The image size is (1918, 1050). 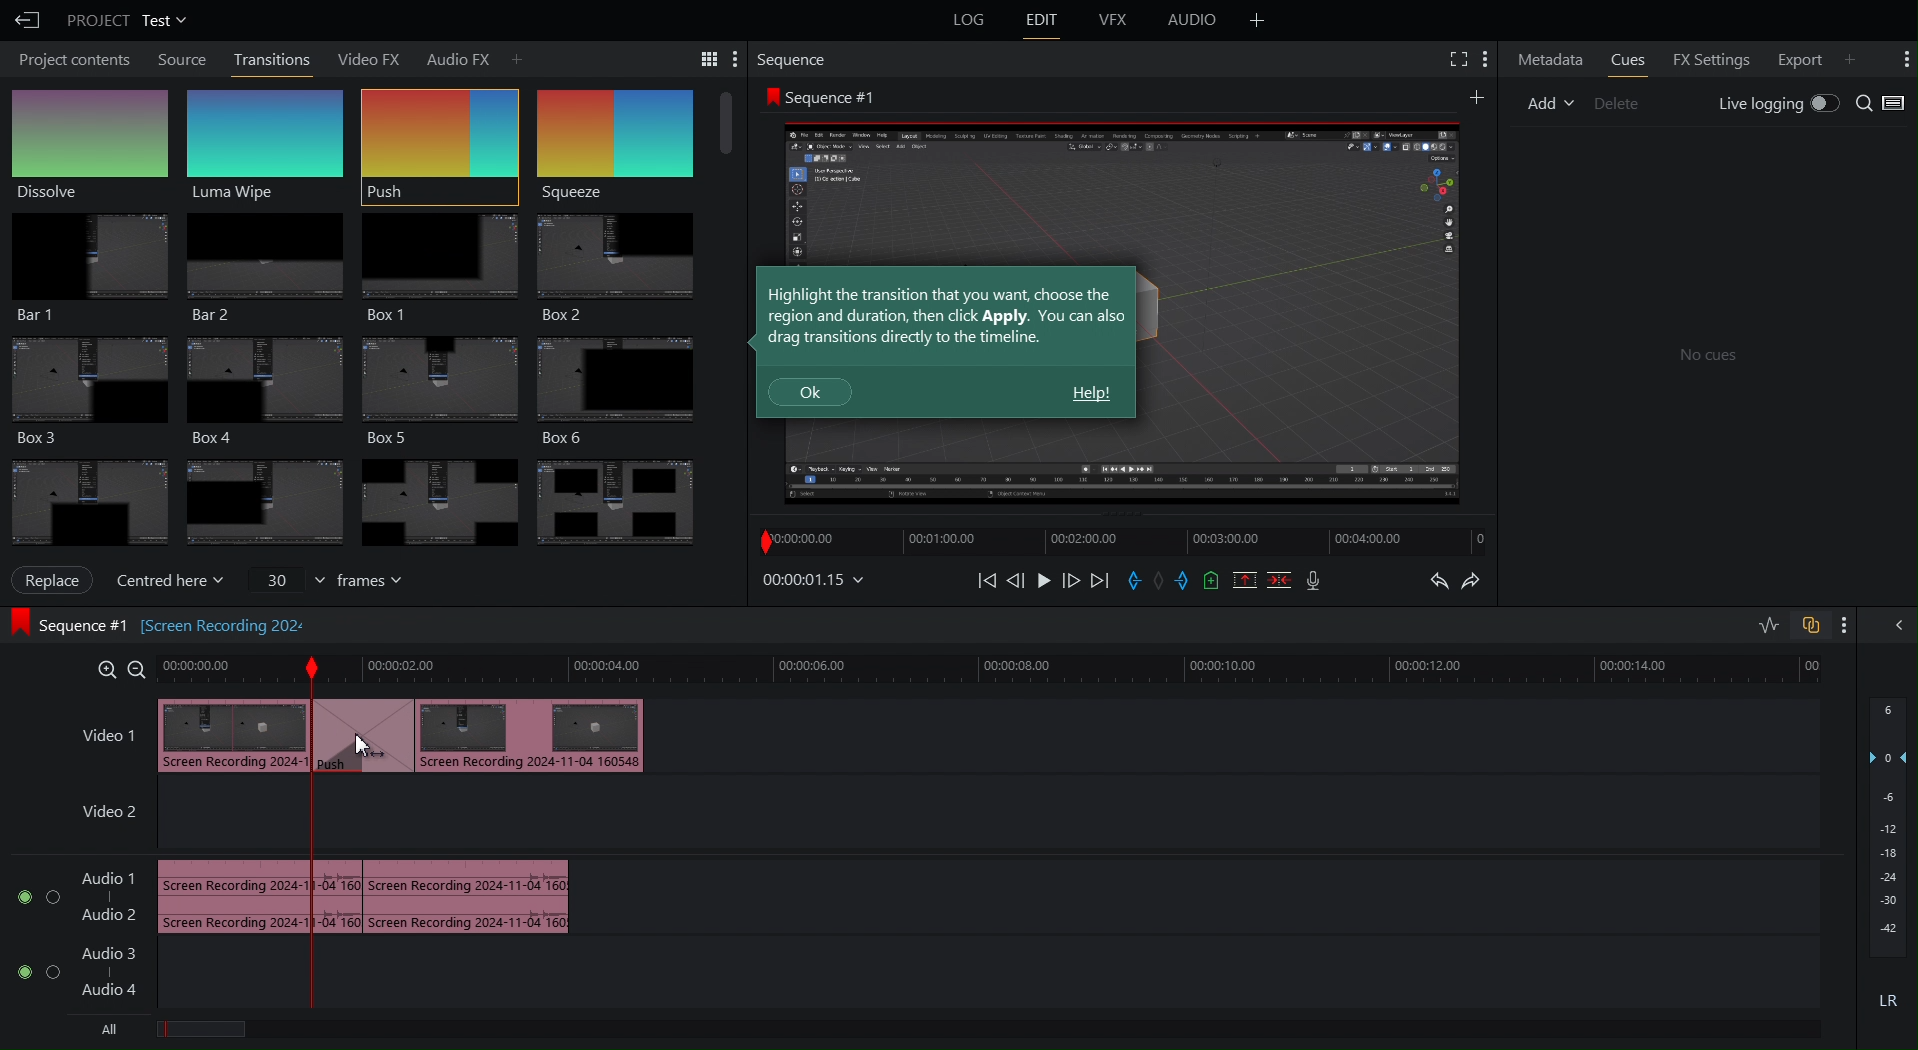 I want to click on Audio track 2, so click(x=108, y=914).